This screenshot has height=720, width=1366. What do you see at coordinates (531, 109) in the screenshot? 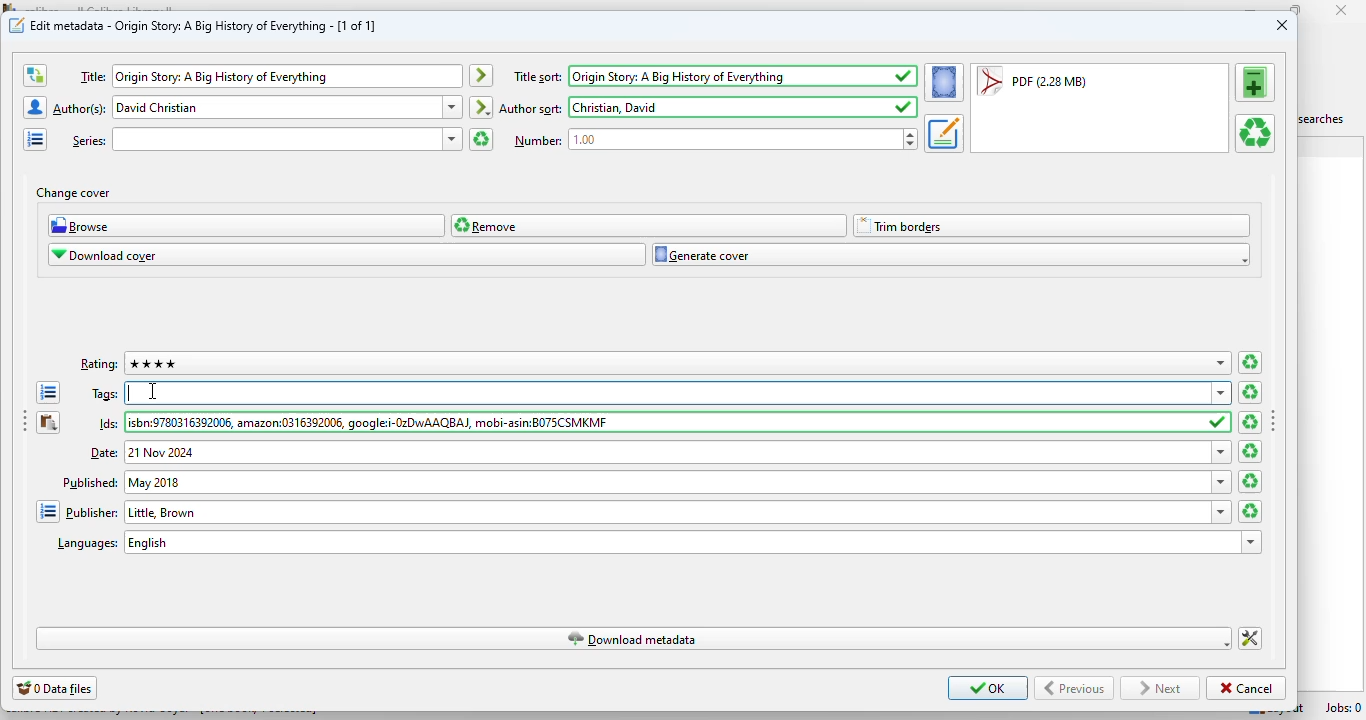
I see `text` at bounding box center [531, 109].